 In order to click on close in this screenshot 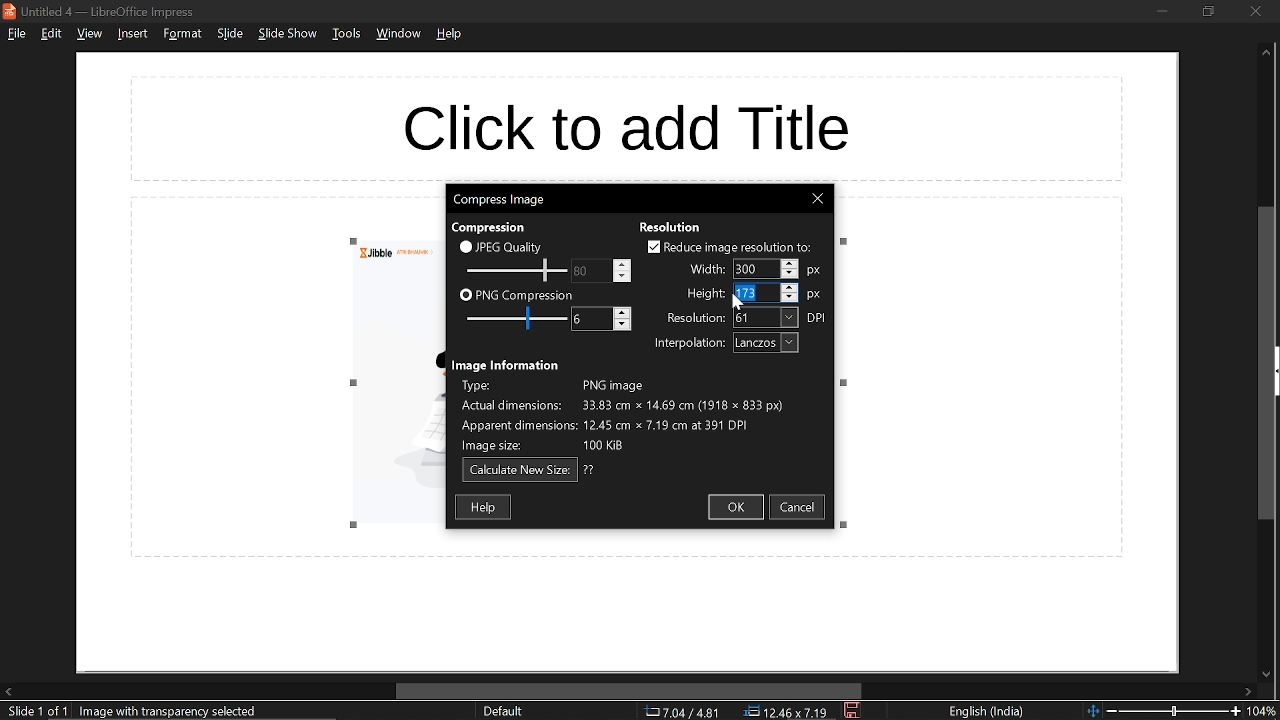, I will do `click(1257, 11)`.